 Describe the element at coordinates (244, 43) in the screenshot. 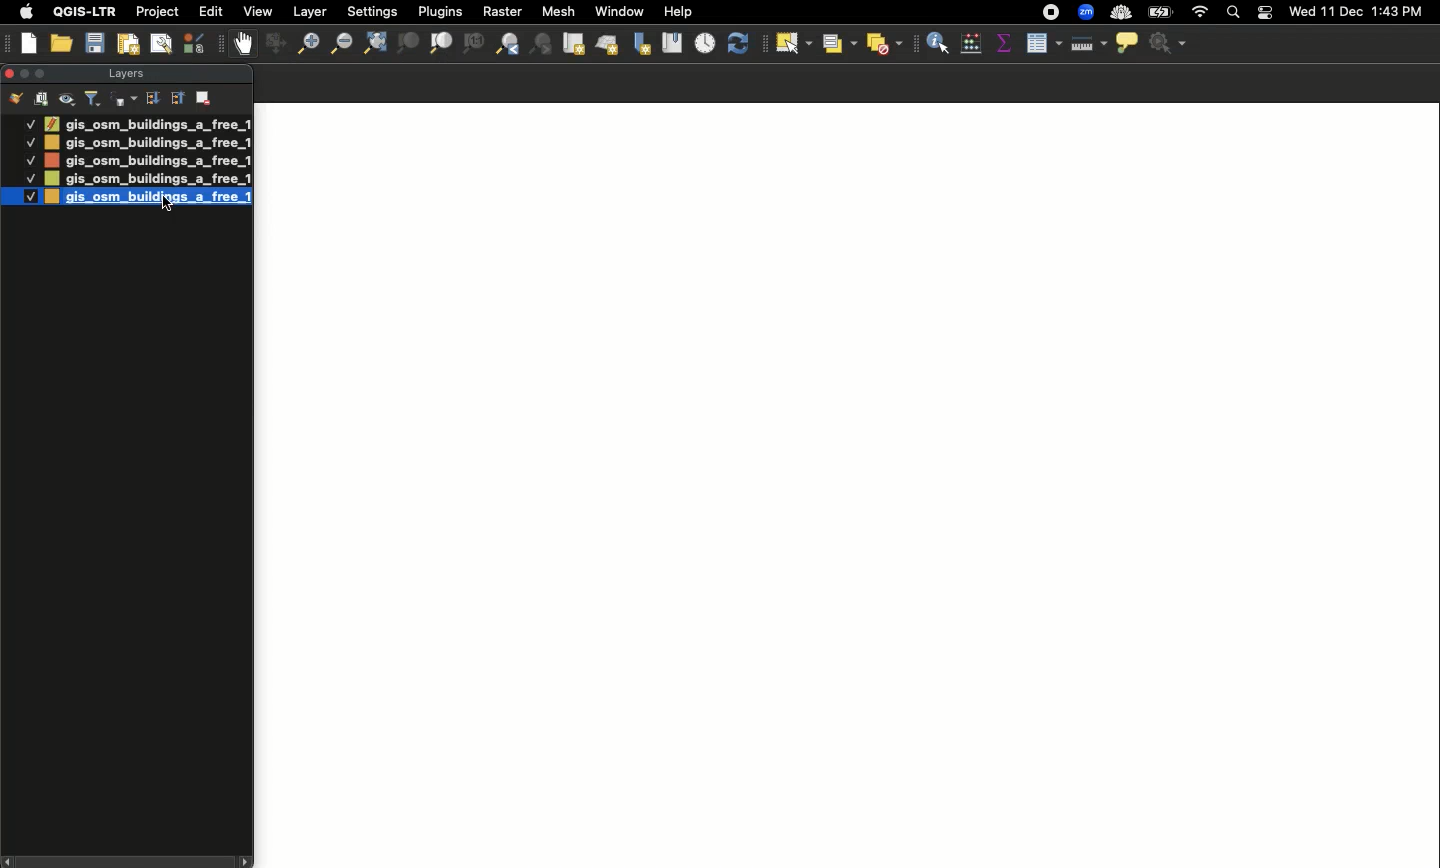

I see `Grab` at that location.